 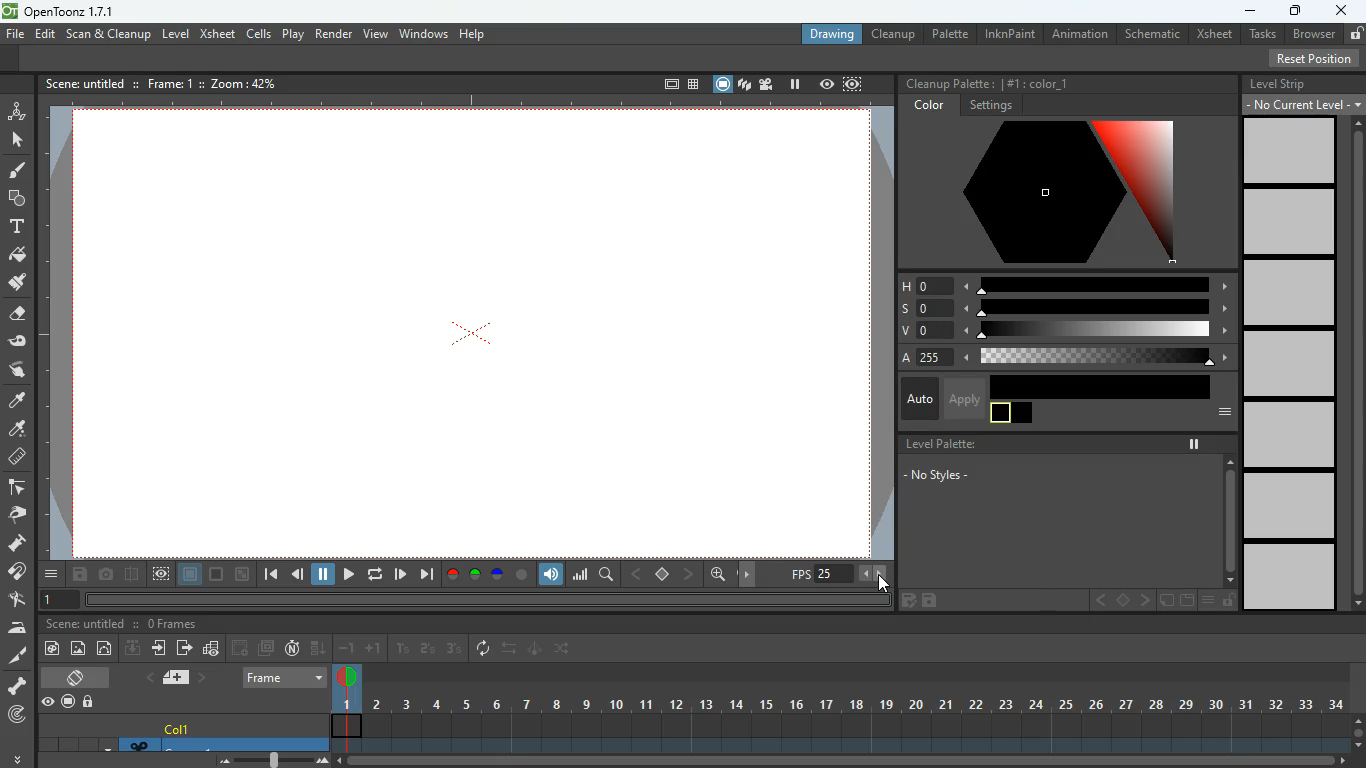 I want to click on maximize, so click(x=1299, y=12).